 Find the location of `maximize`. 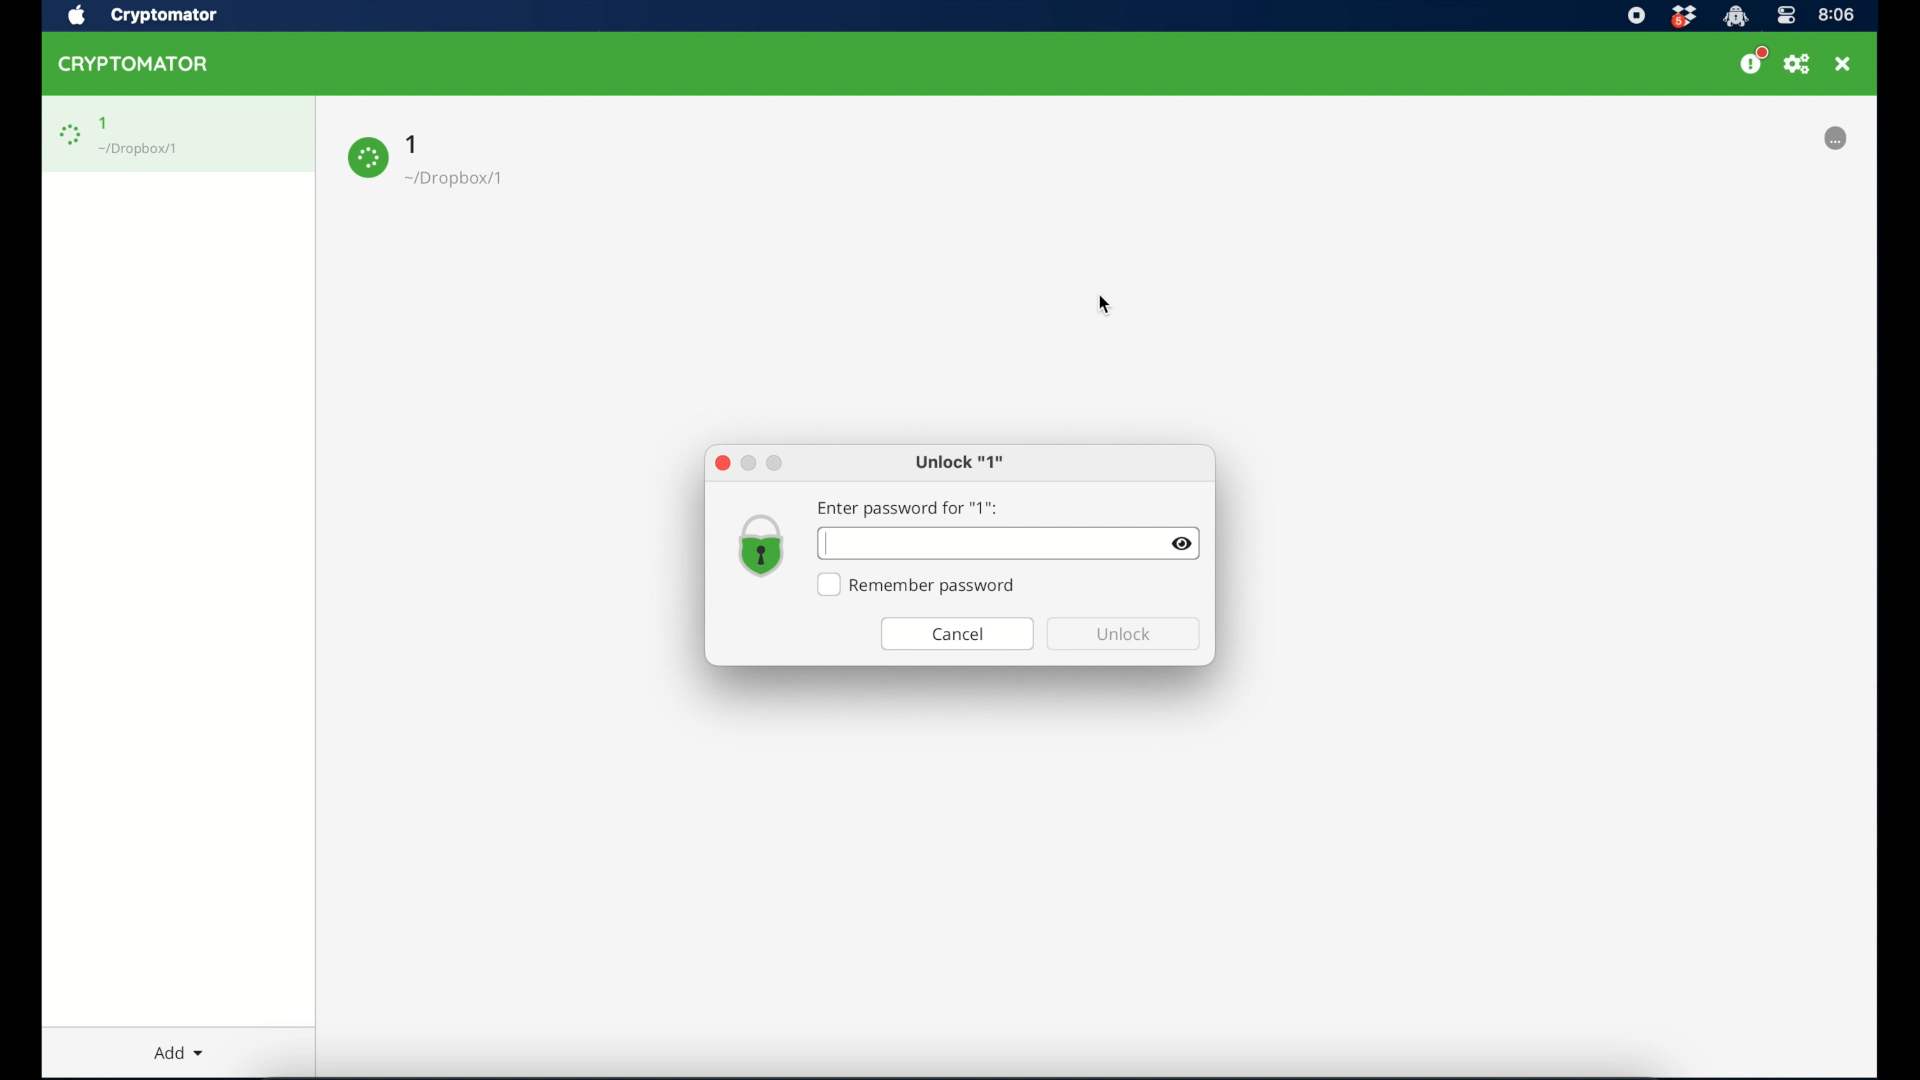

maximize is located at coordinates (775, 464).